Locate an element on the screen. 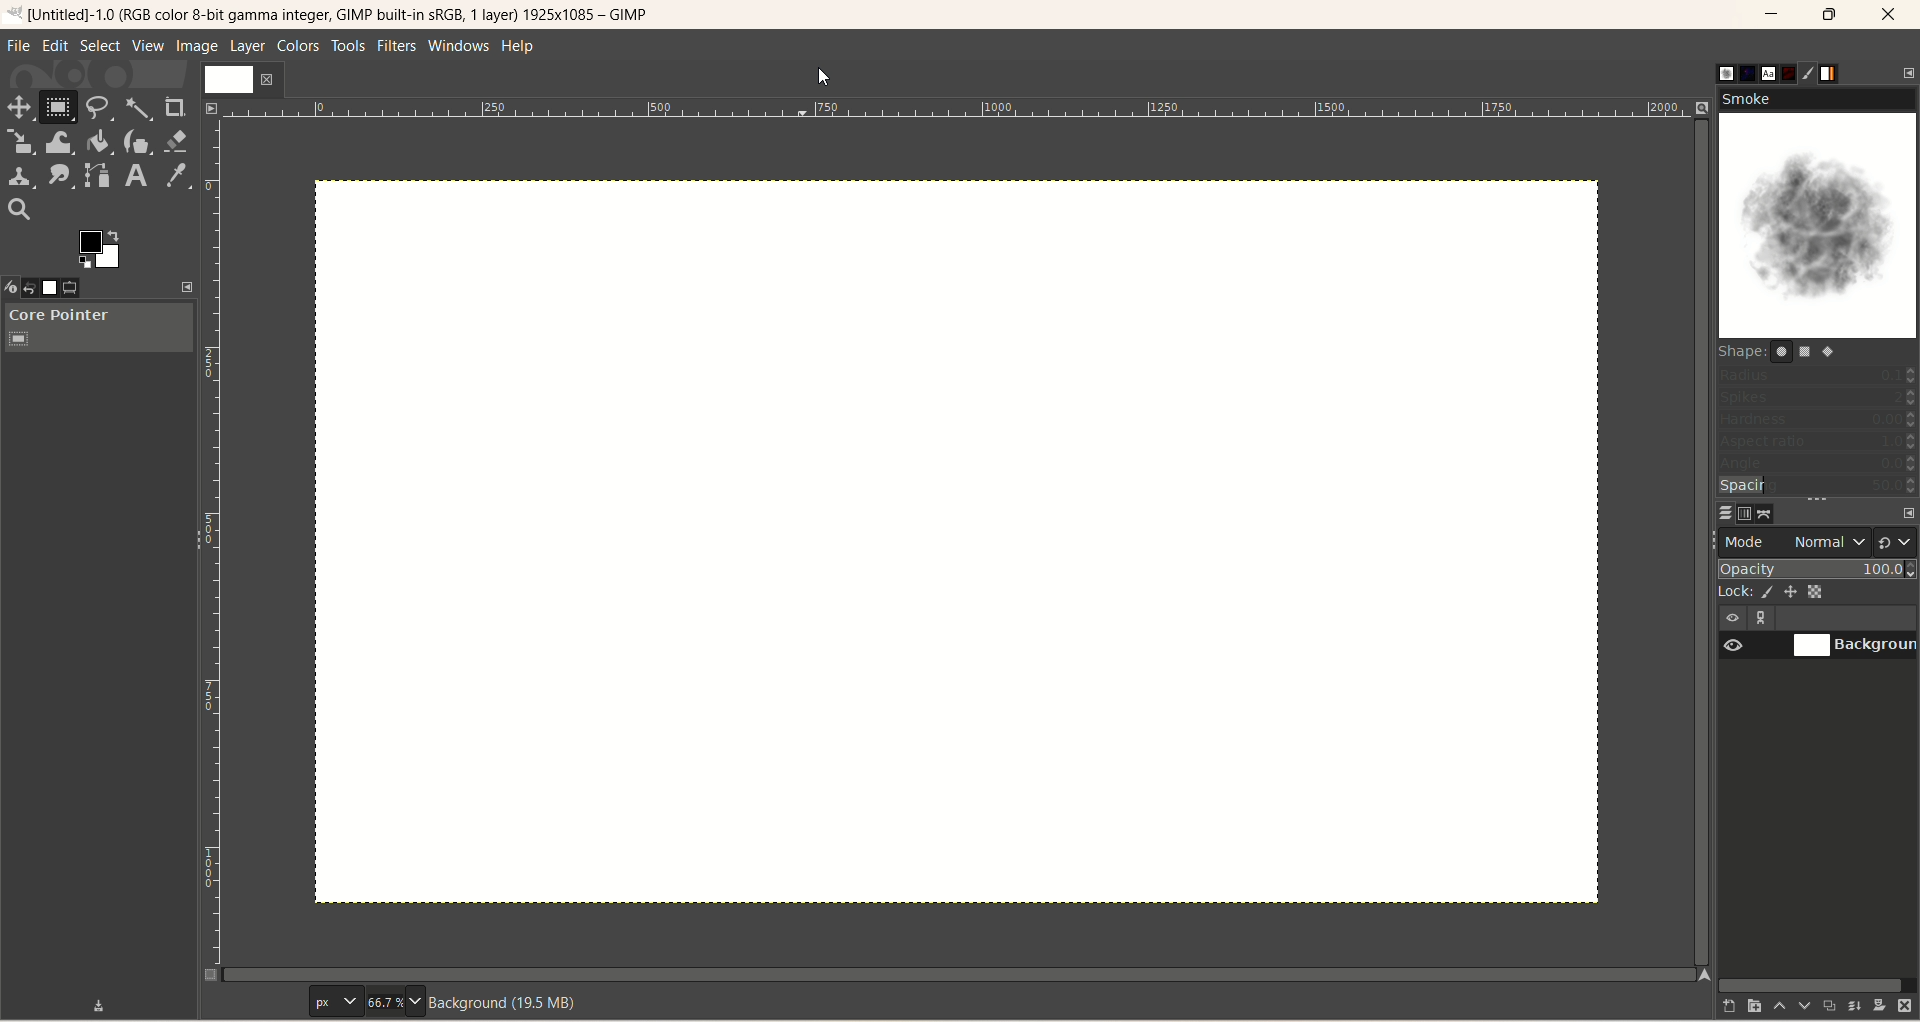 Image resolution: width=1920 pixels, height=1022 pixels. lock pixels is located at coordinates (1764, 592).